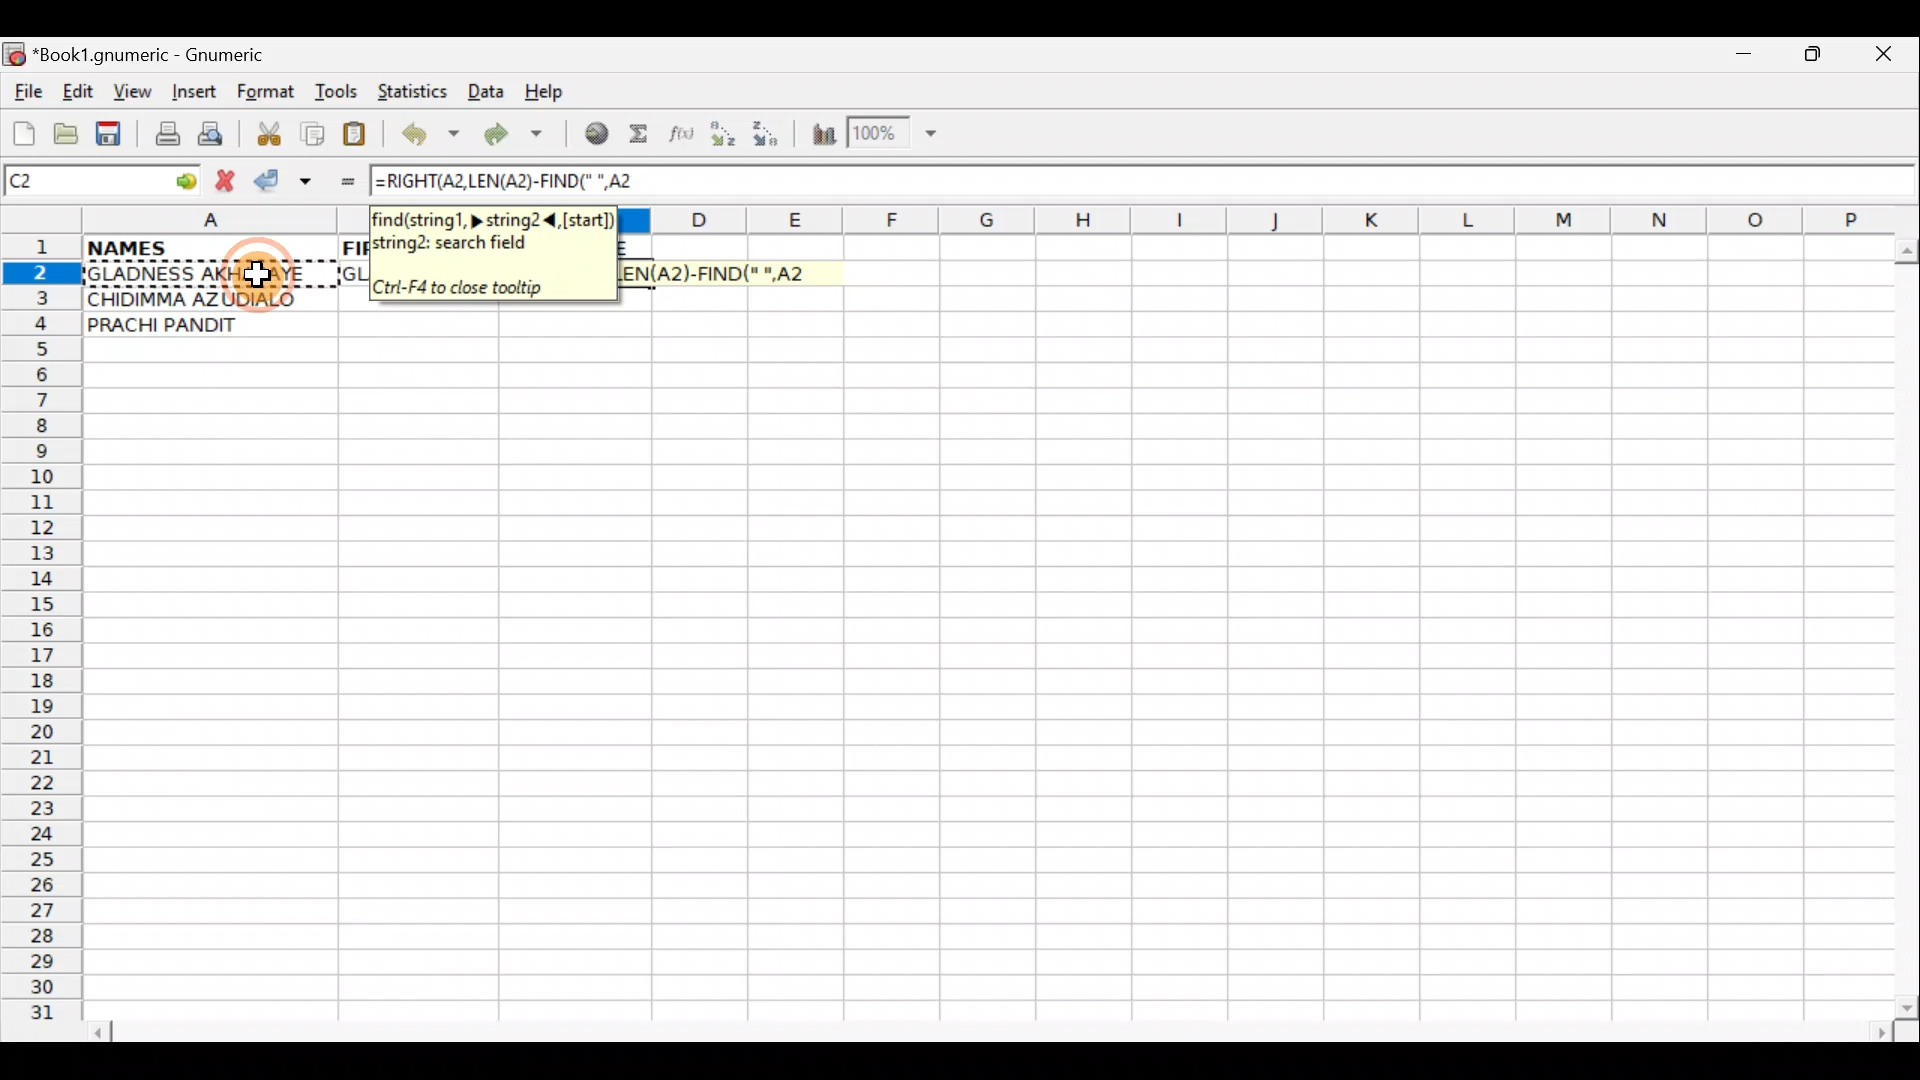 This screenshot has width=1920, height=1080. What do you see at coordinates (211, 138) in the screenshot?
I see `Print preview` at bounding box center [211, 138].